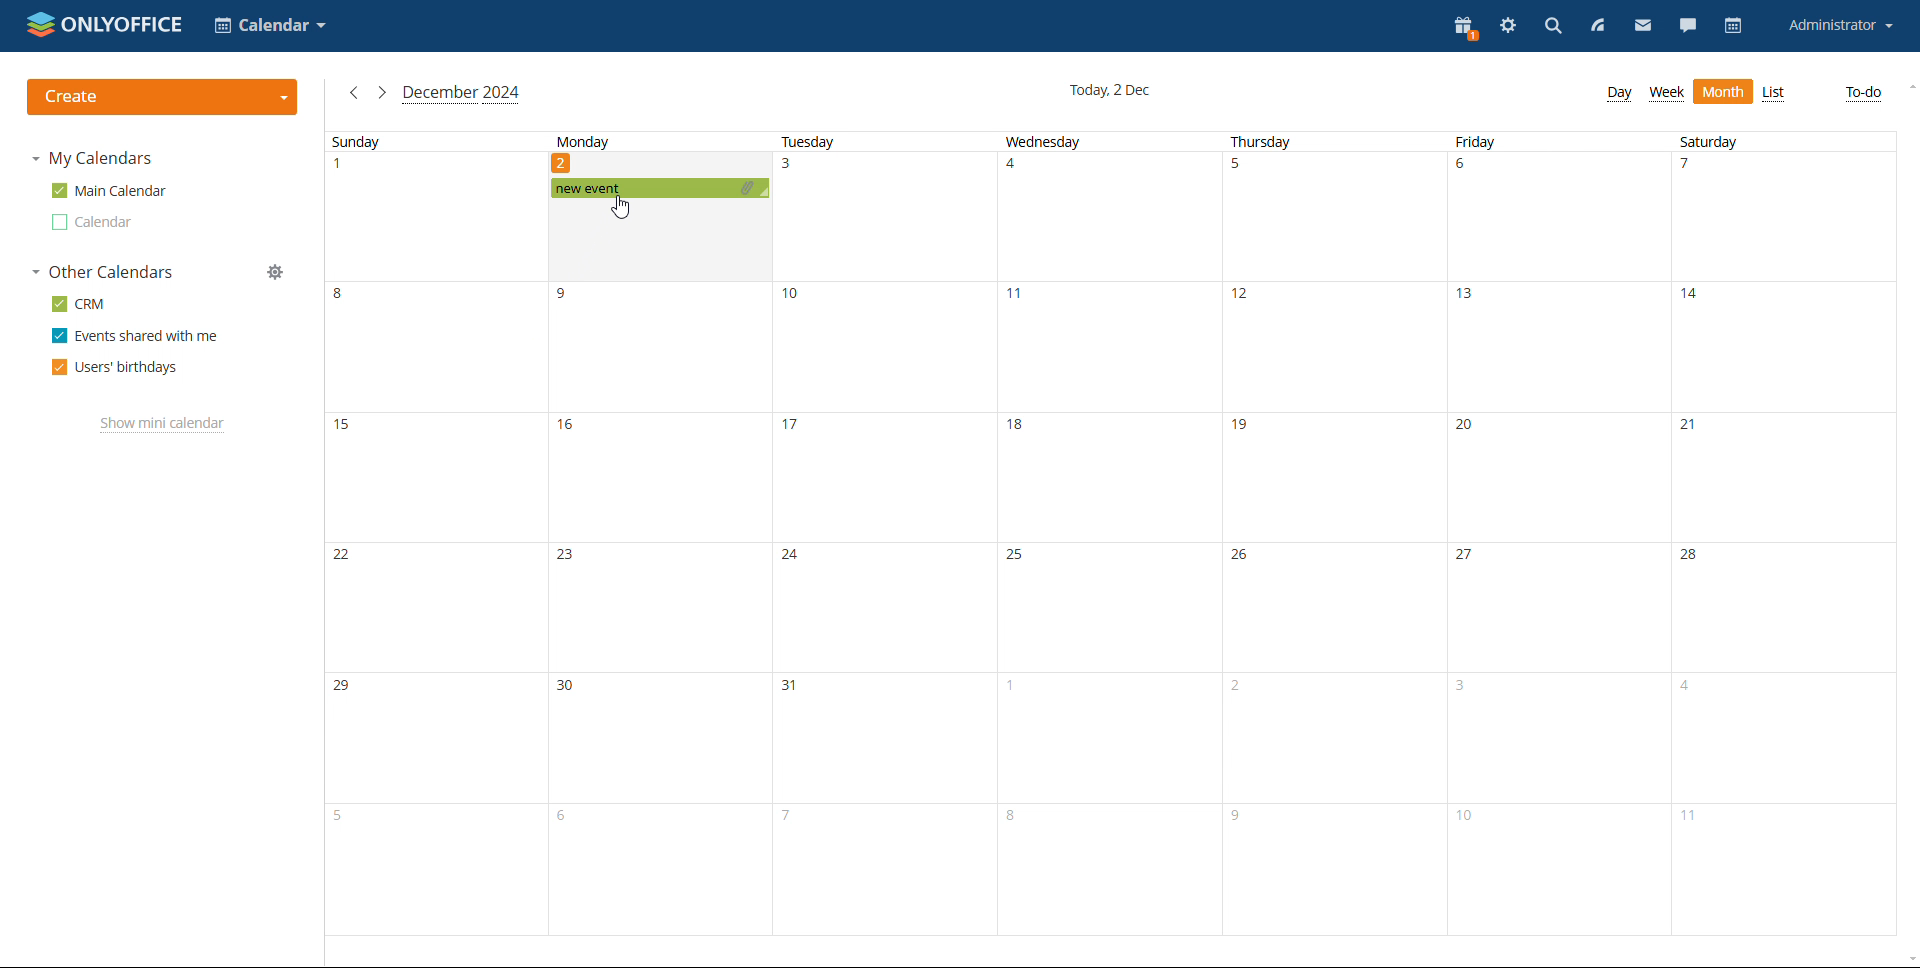 This screenshot has height=968, width=1920. Describe the element at coordinates (79, 303) in the screenshot. I see `crm` at that location.